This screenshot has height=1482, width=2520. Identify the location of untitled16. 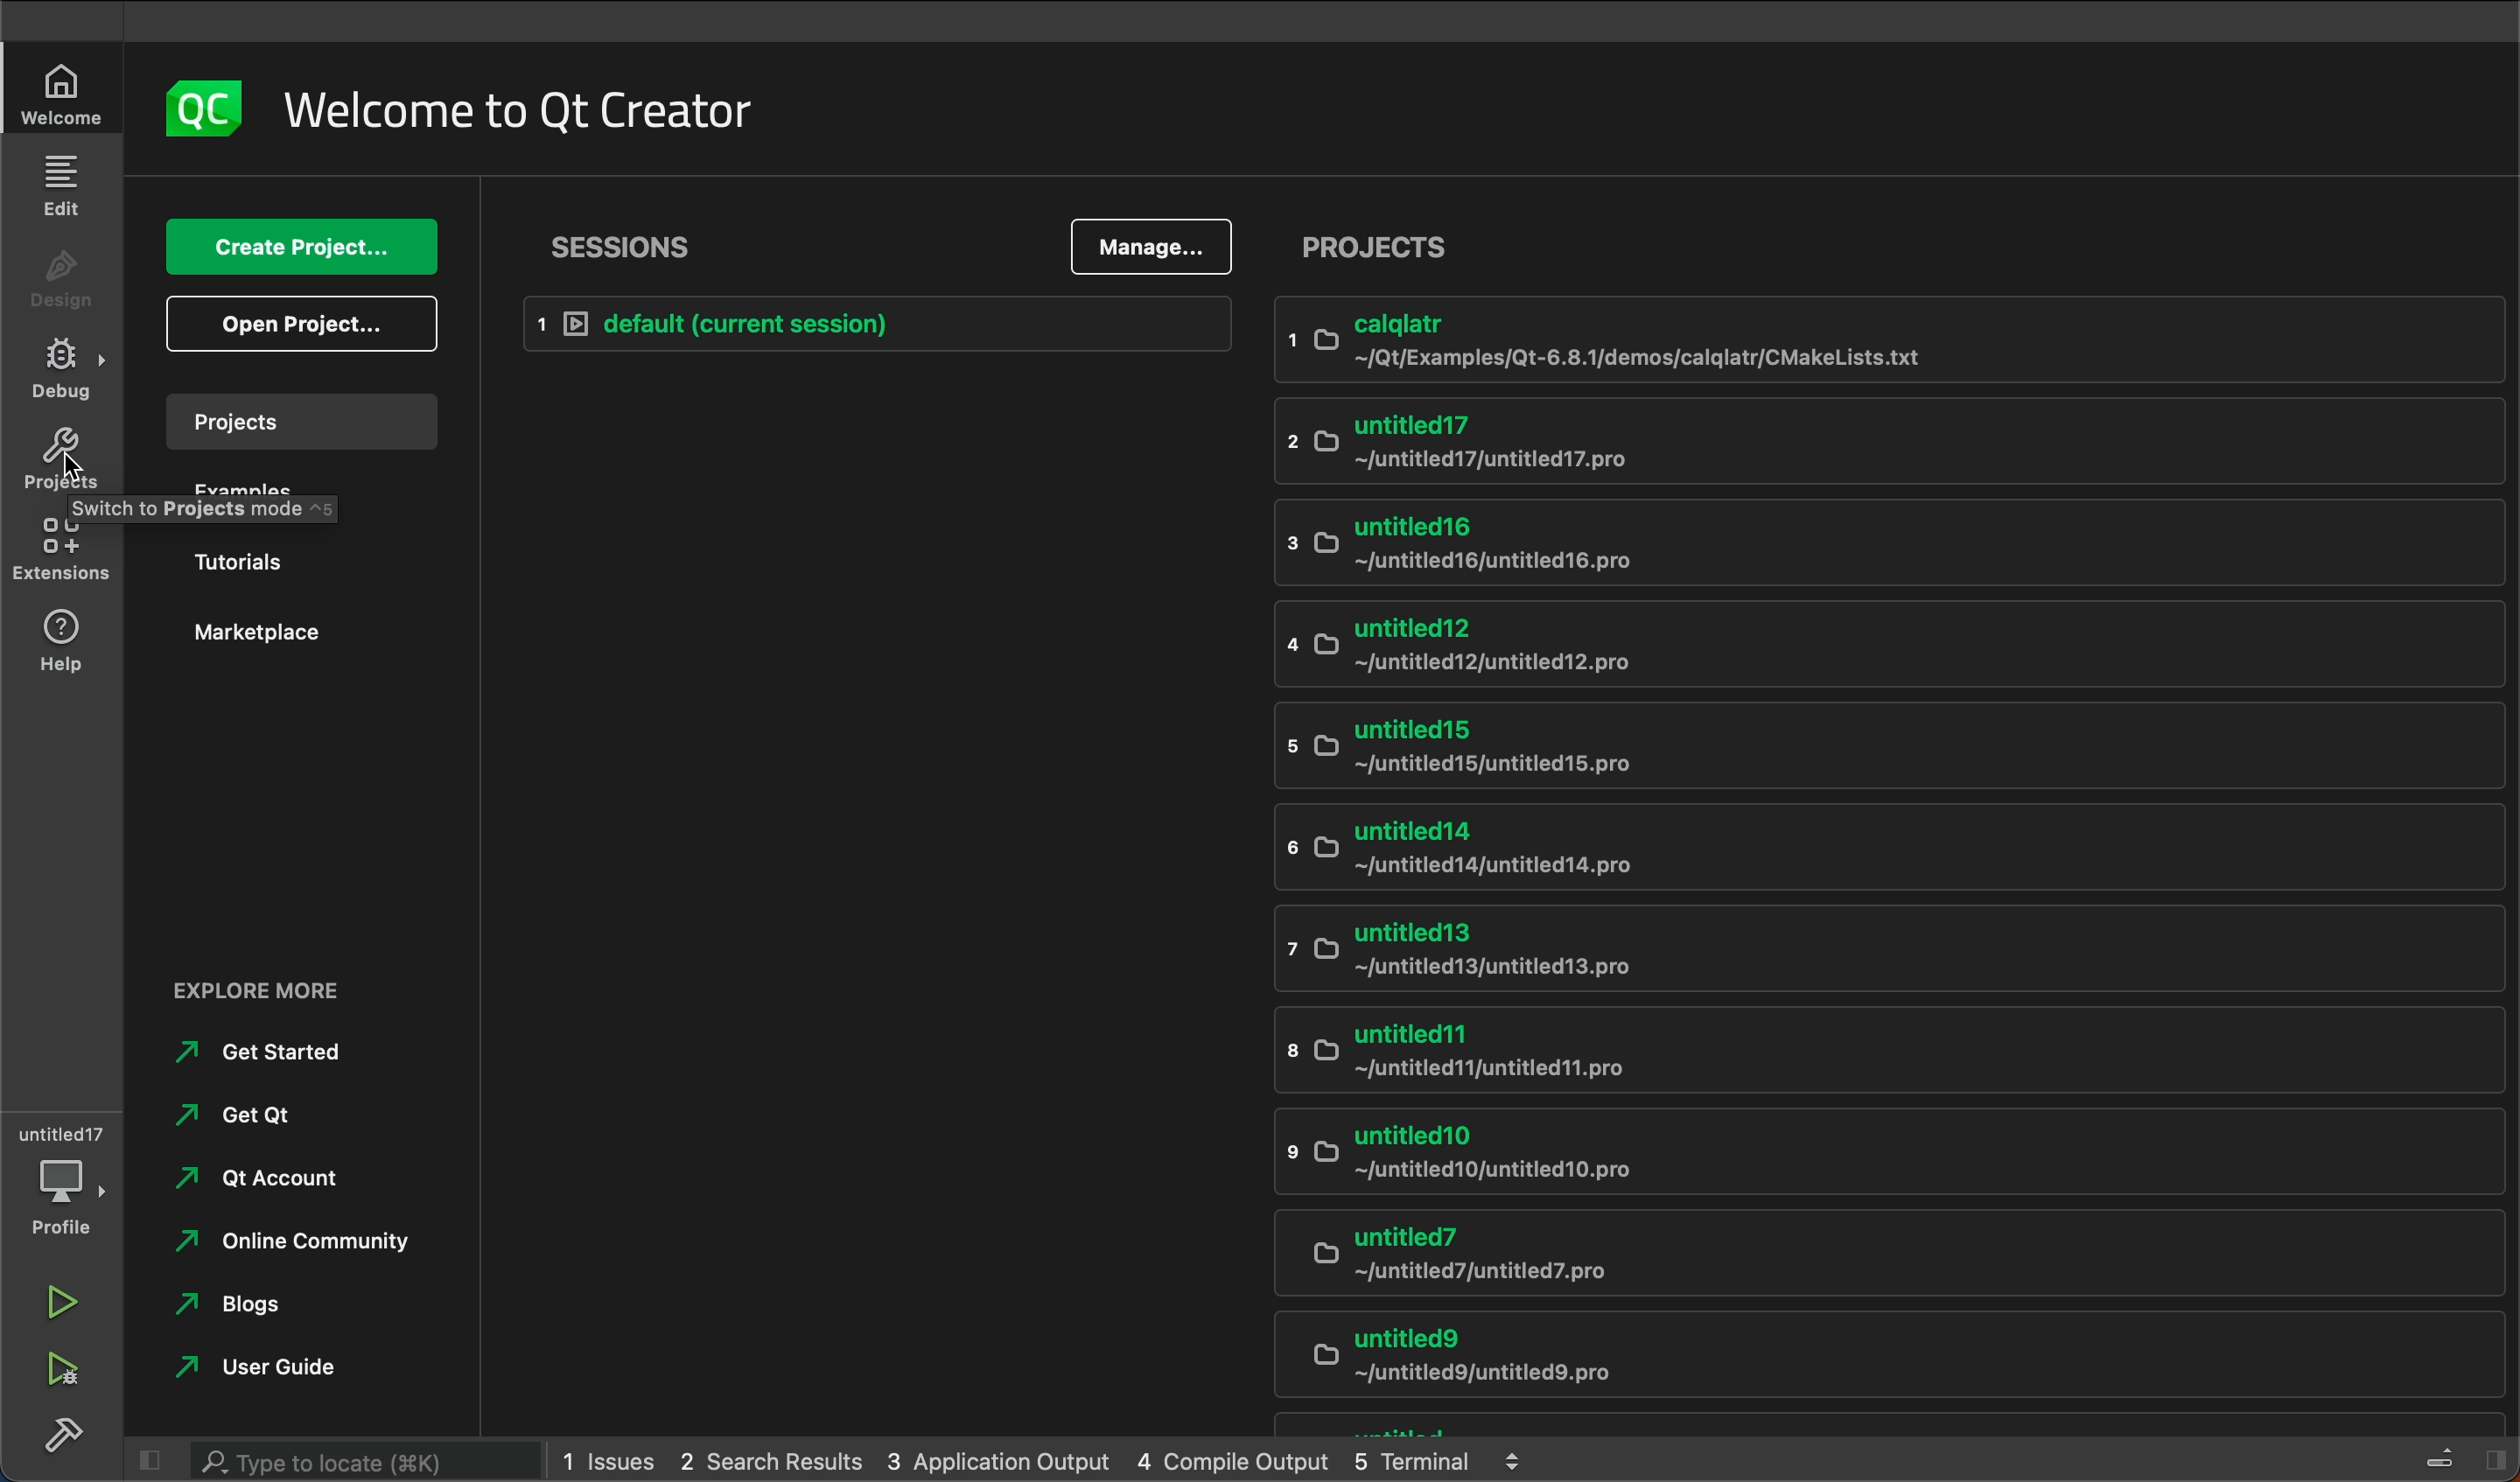
(1872, 546).